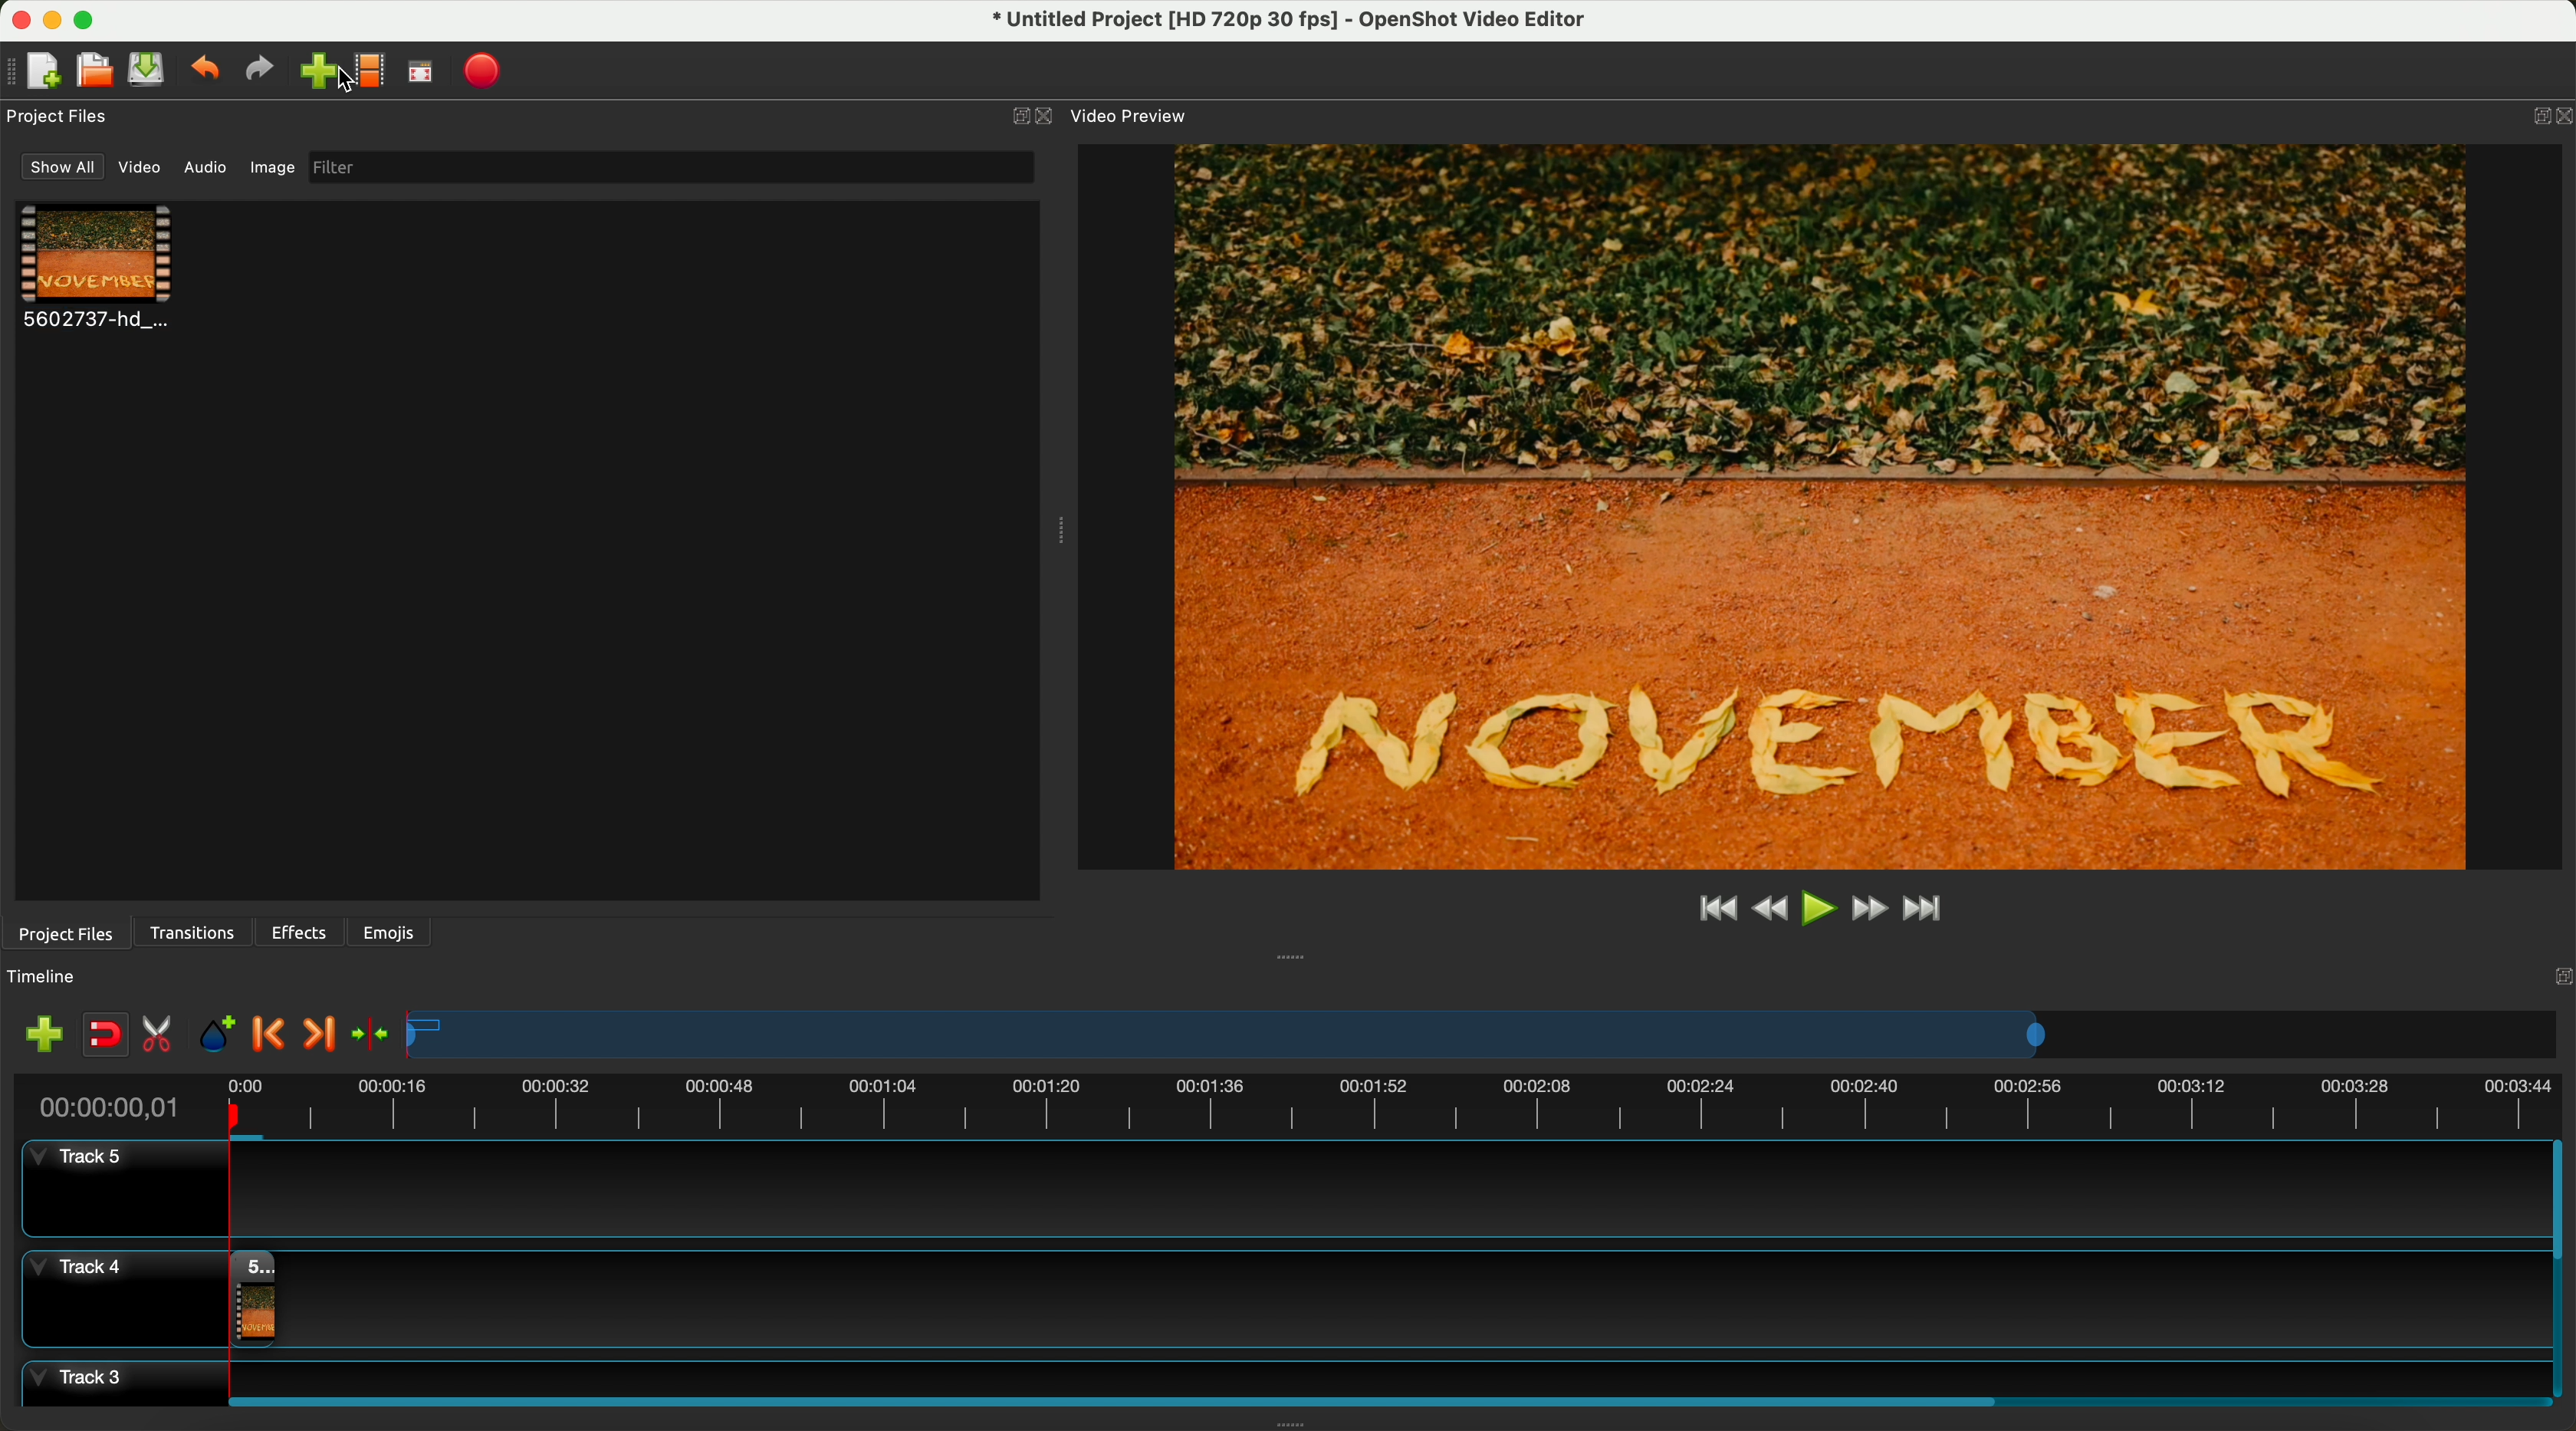 The image size is (2576, 1431). What do you see at coordinates (317, 1035) in the screenshot?
I see `next marker` at bounding box center [317, 1035].